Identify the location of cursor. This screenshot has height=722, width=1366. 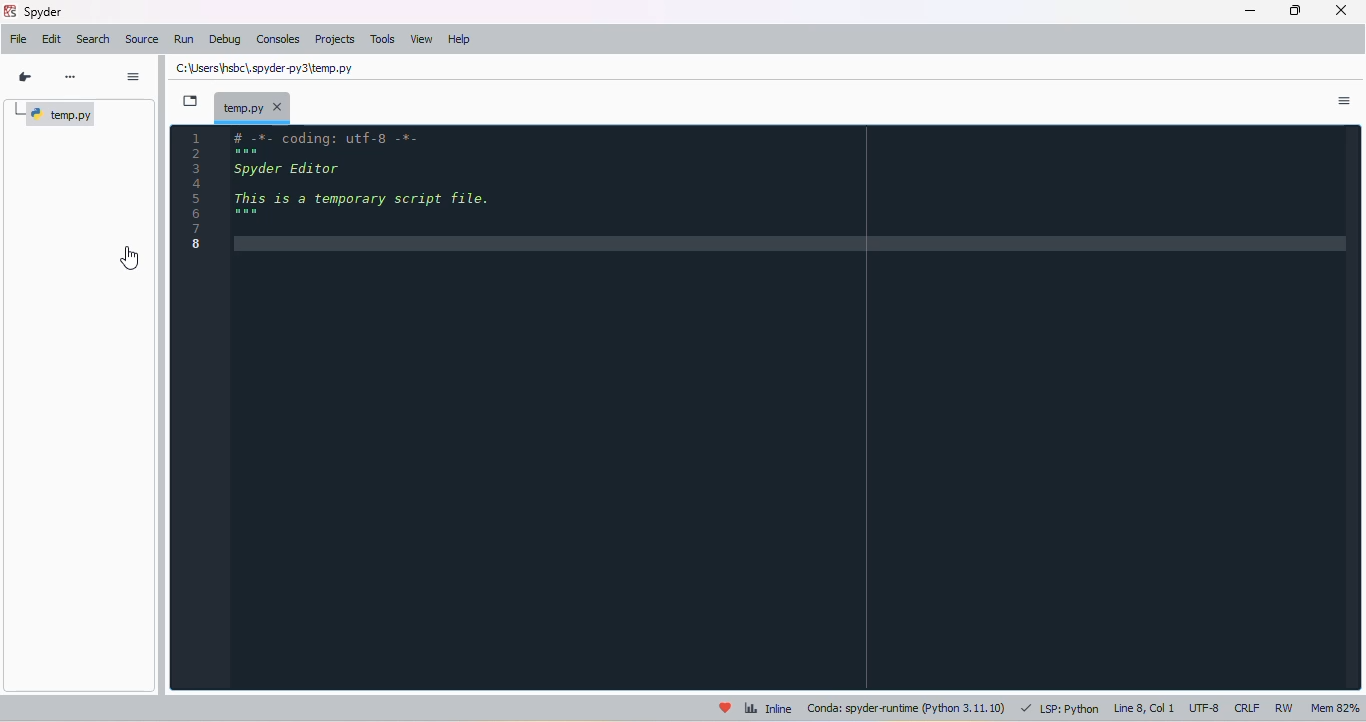
(131, 258).